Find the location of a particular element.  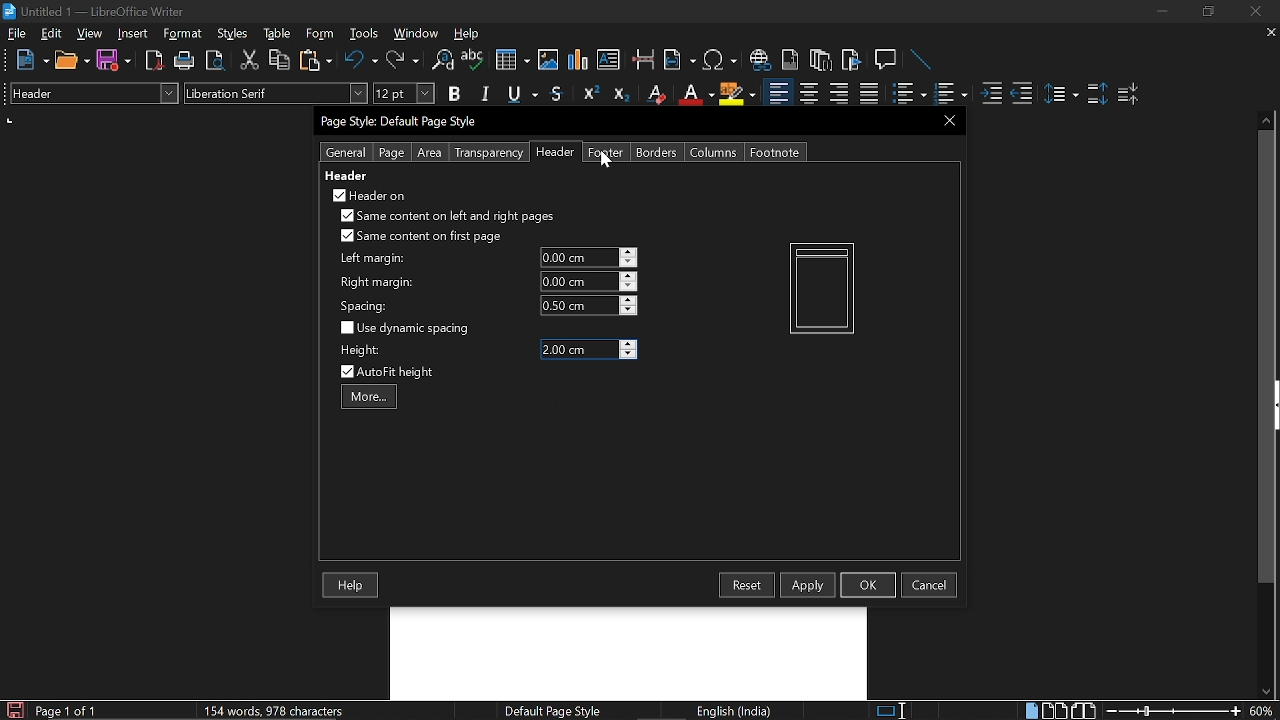

Insert text is located at coordinates (608, 59).